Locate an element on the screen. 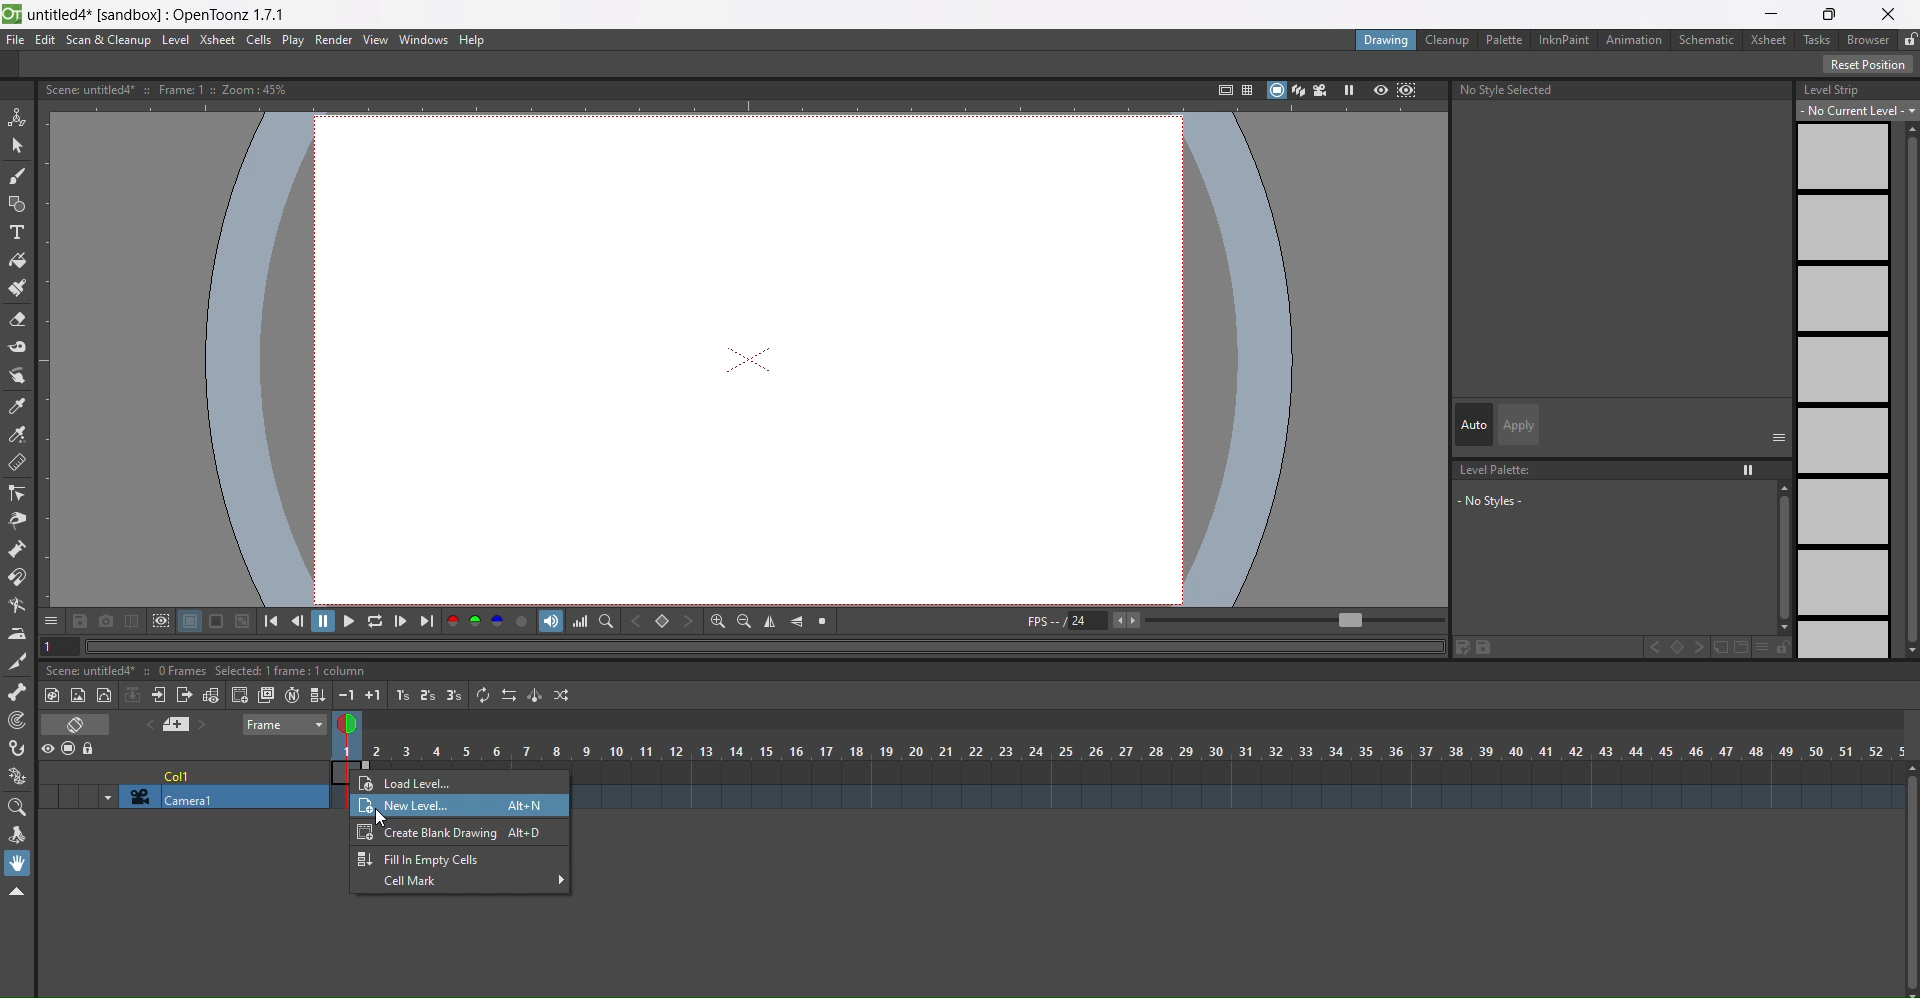 This screenshot has width=1920, height=998. histogram  is located at coordinates (580, 621).